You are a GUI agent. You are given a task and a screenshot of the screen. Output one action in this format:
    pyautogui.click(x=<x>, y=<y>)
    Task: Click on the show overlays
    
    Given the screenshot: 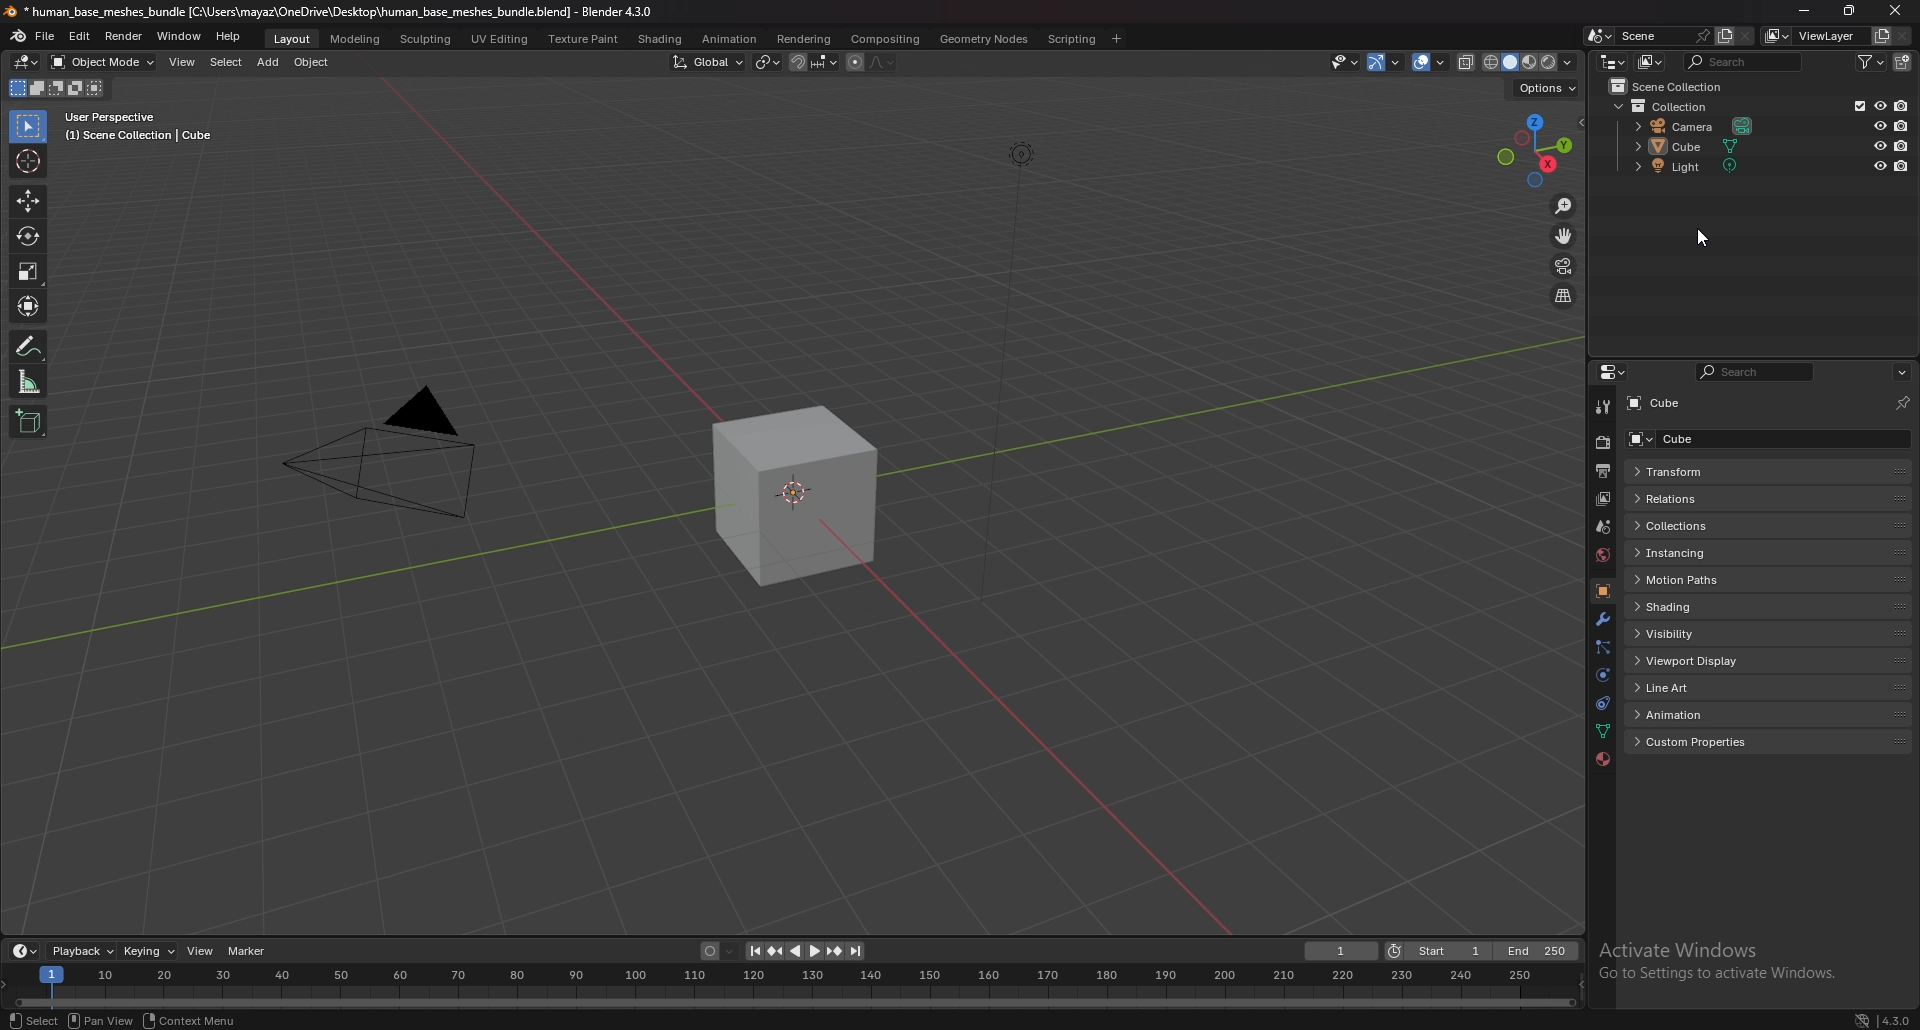 What is the action you would take?
    pyautogui.click(x=1431, y=61)
    